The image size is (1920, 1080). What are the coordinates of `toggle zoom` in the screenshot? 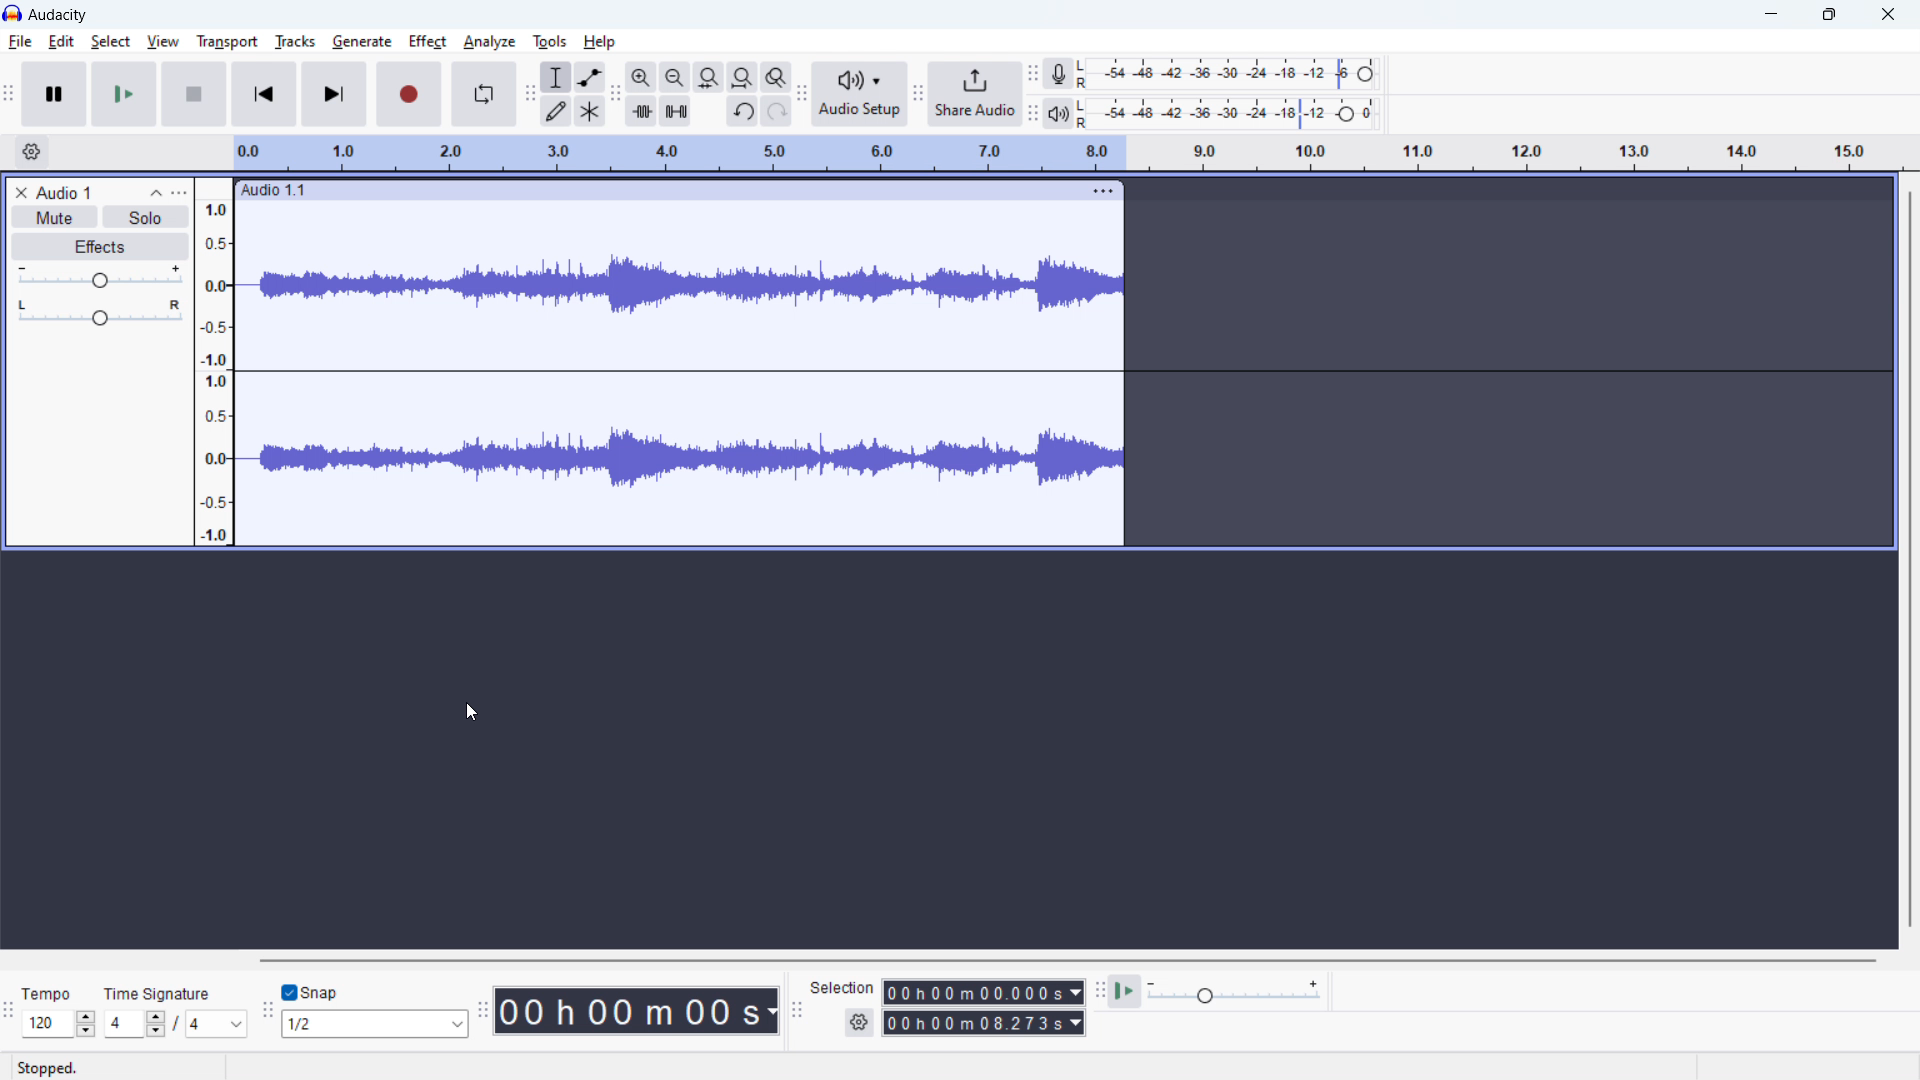 It's located at (775, 78).